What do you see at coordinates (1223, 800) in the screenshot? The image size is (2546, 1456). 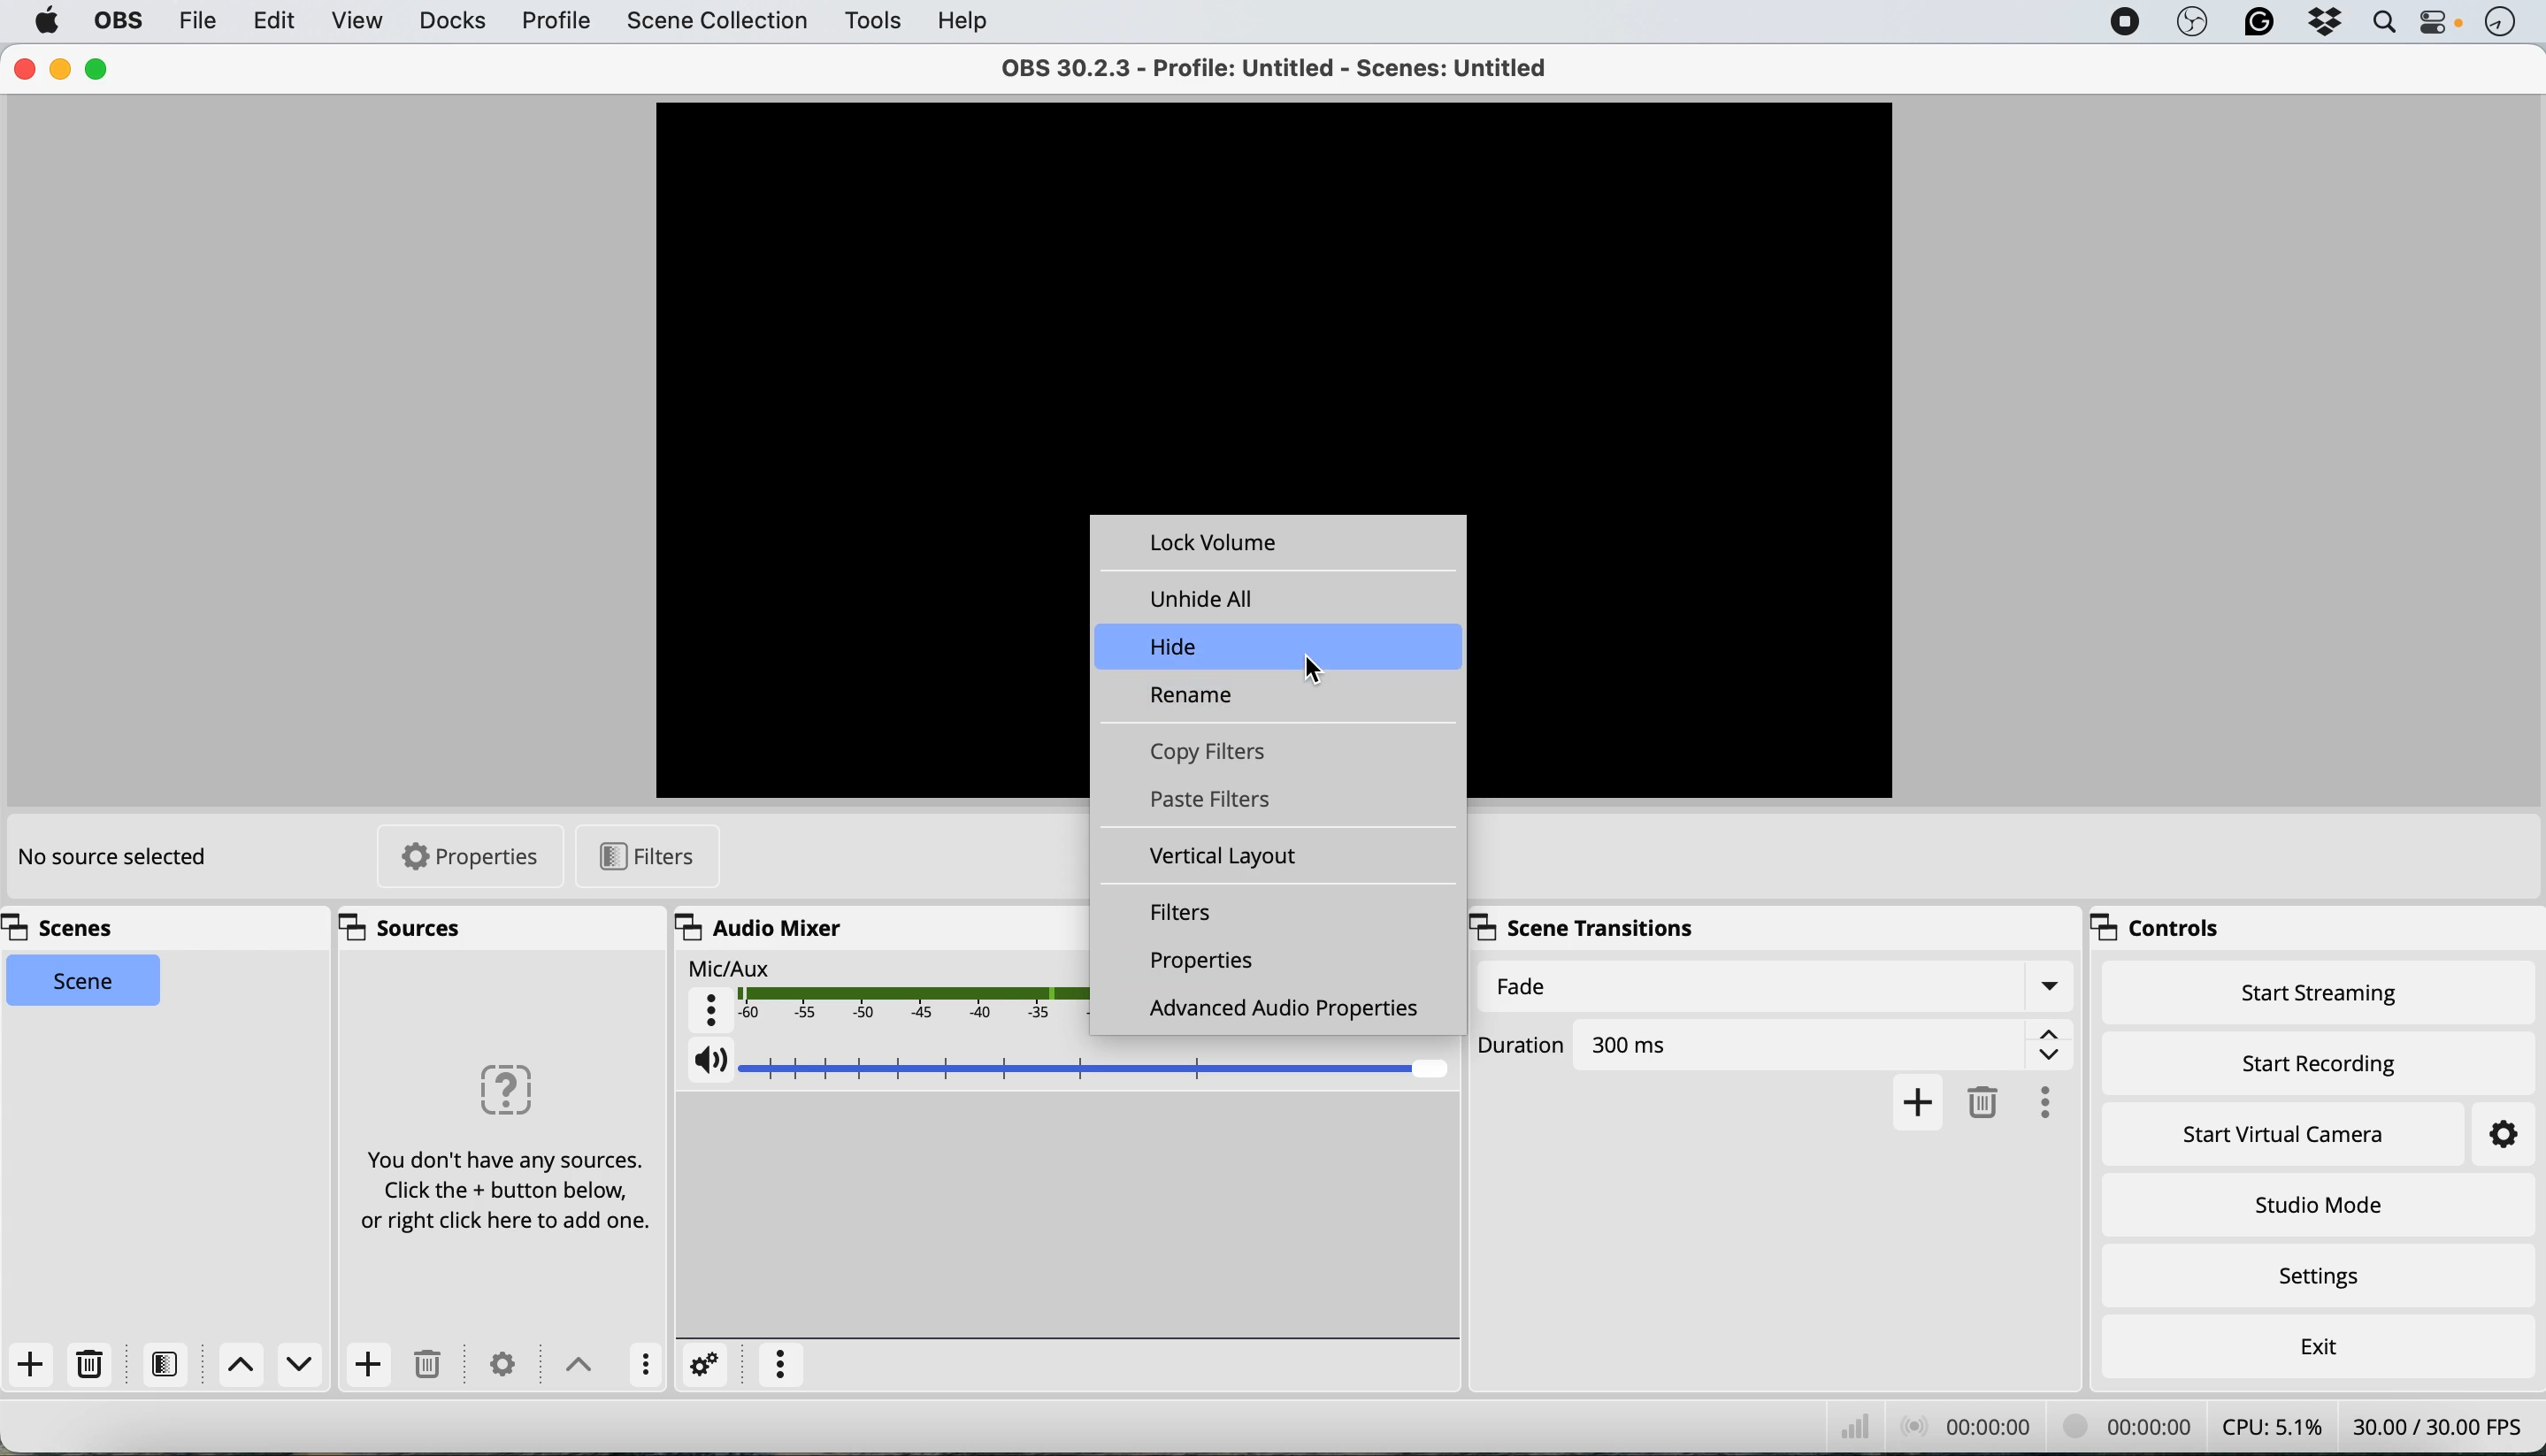 I see `paste filters` at bounding box center [1223, 800].